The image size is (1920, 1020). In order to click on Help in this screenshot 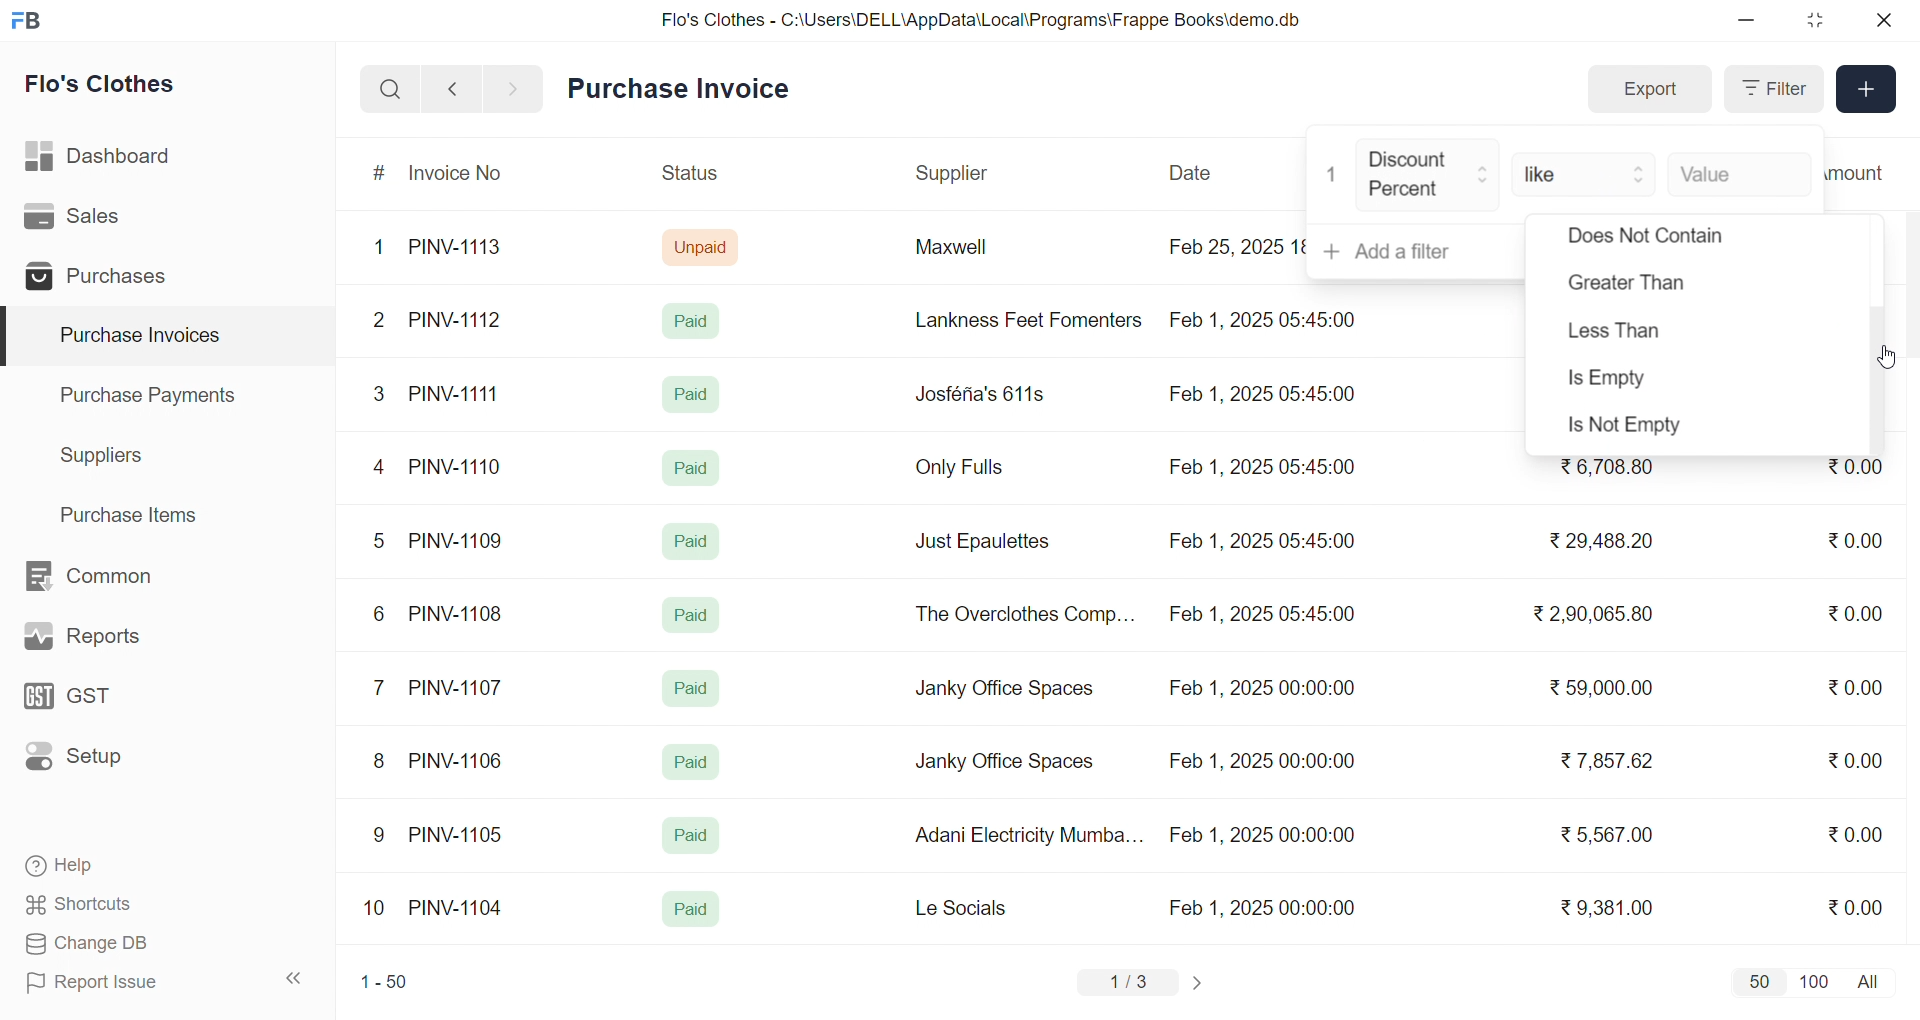, I will do `click(124, 867)`.